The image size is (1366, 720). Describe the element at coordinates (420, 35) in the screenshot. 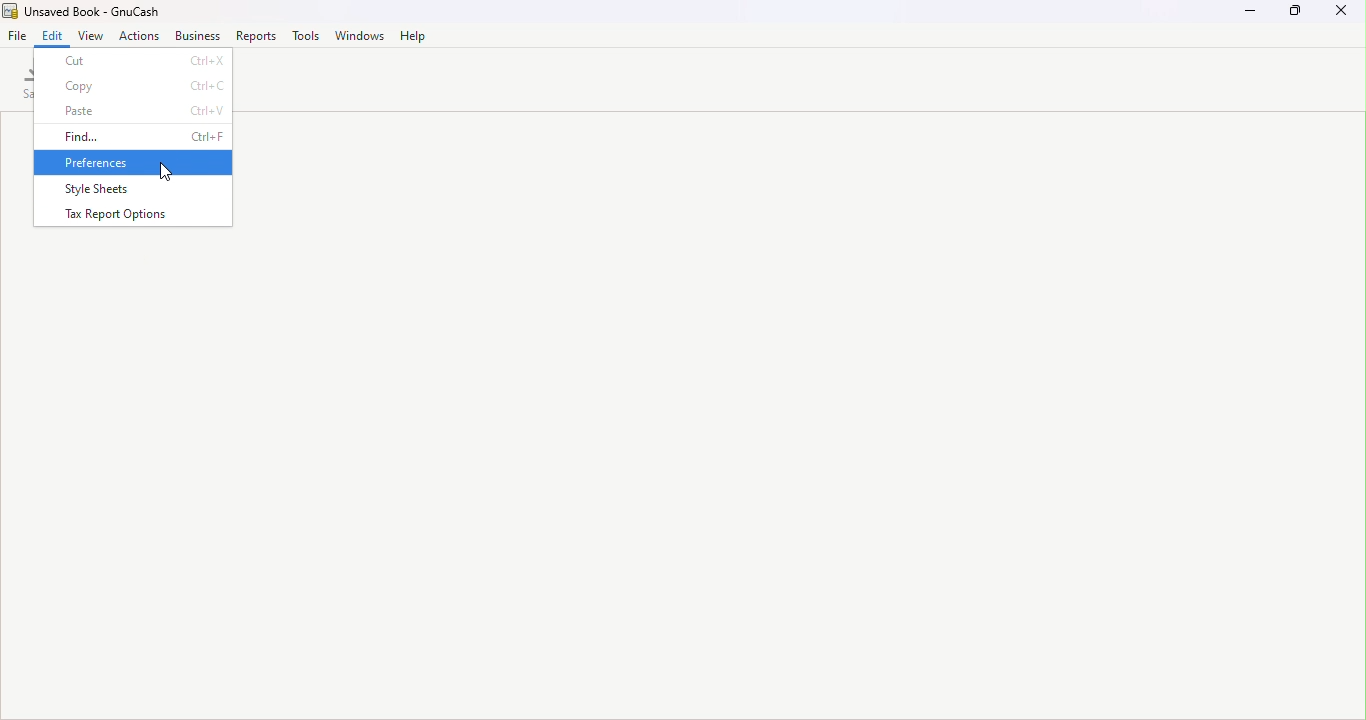

I see `Help` at that location.